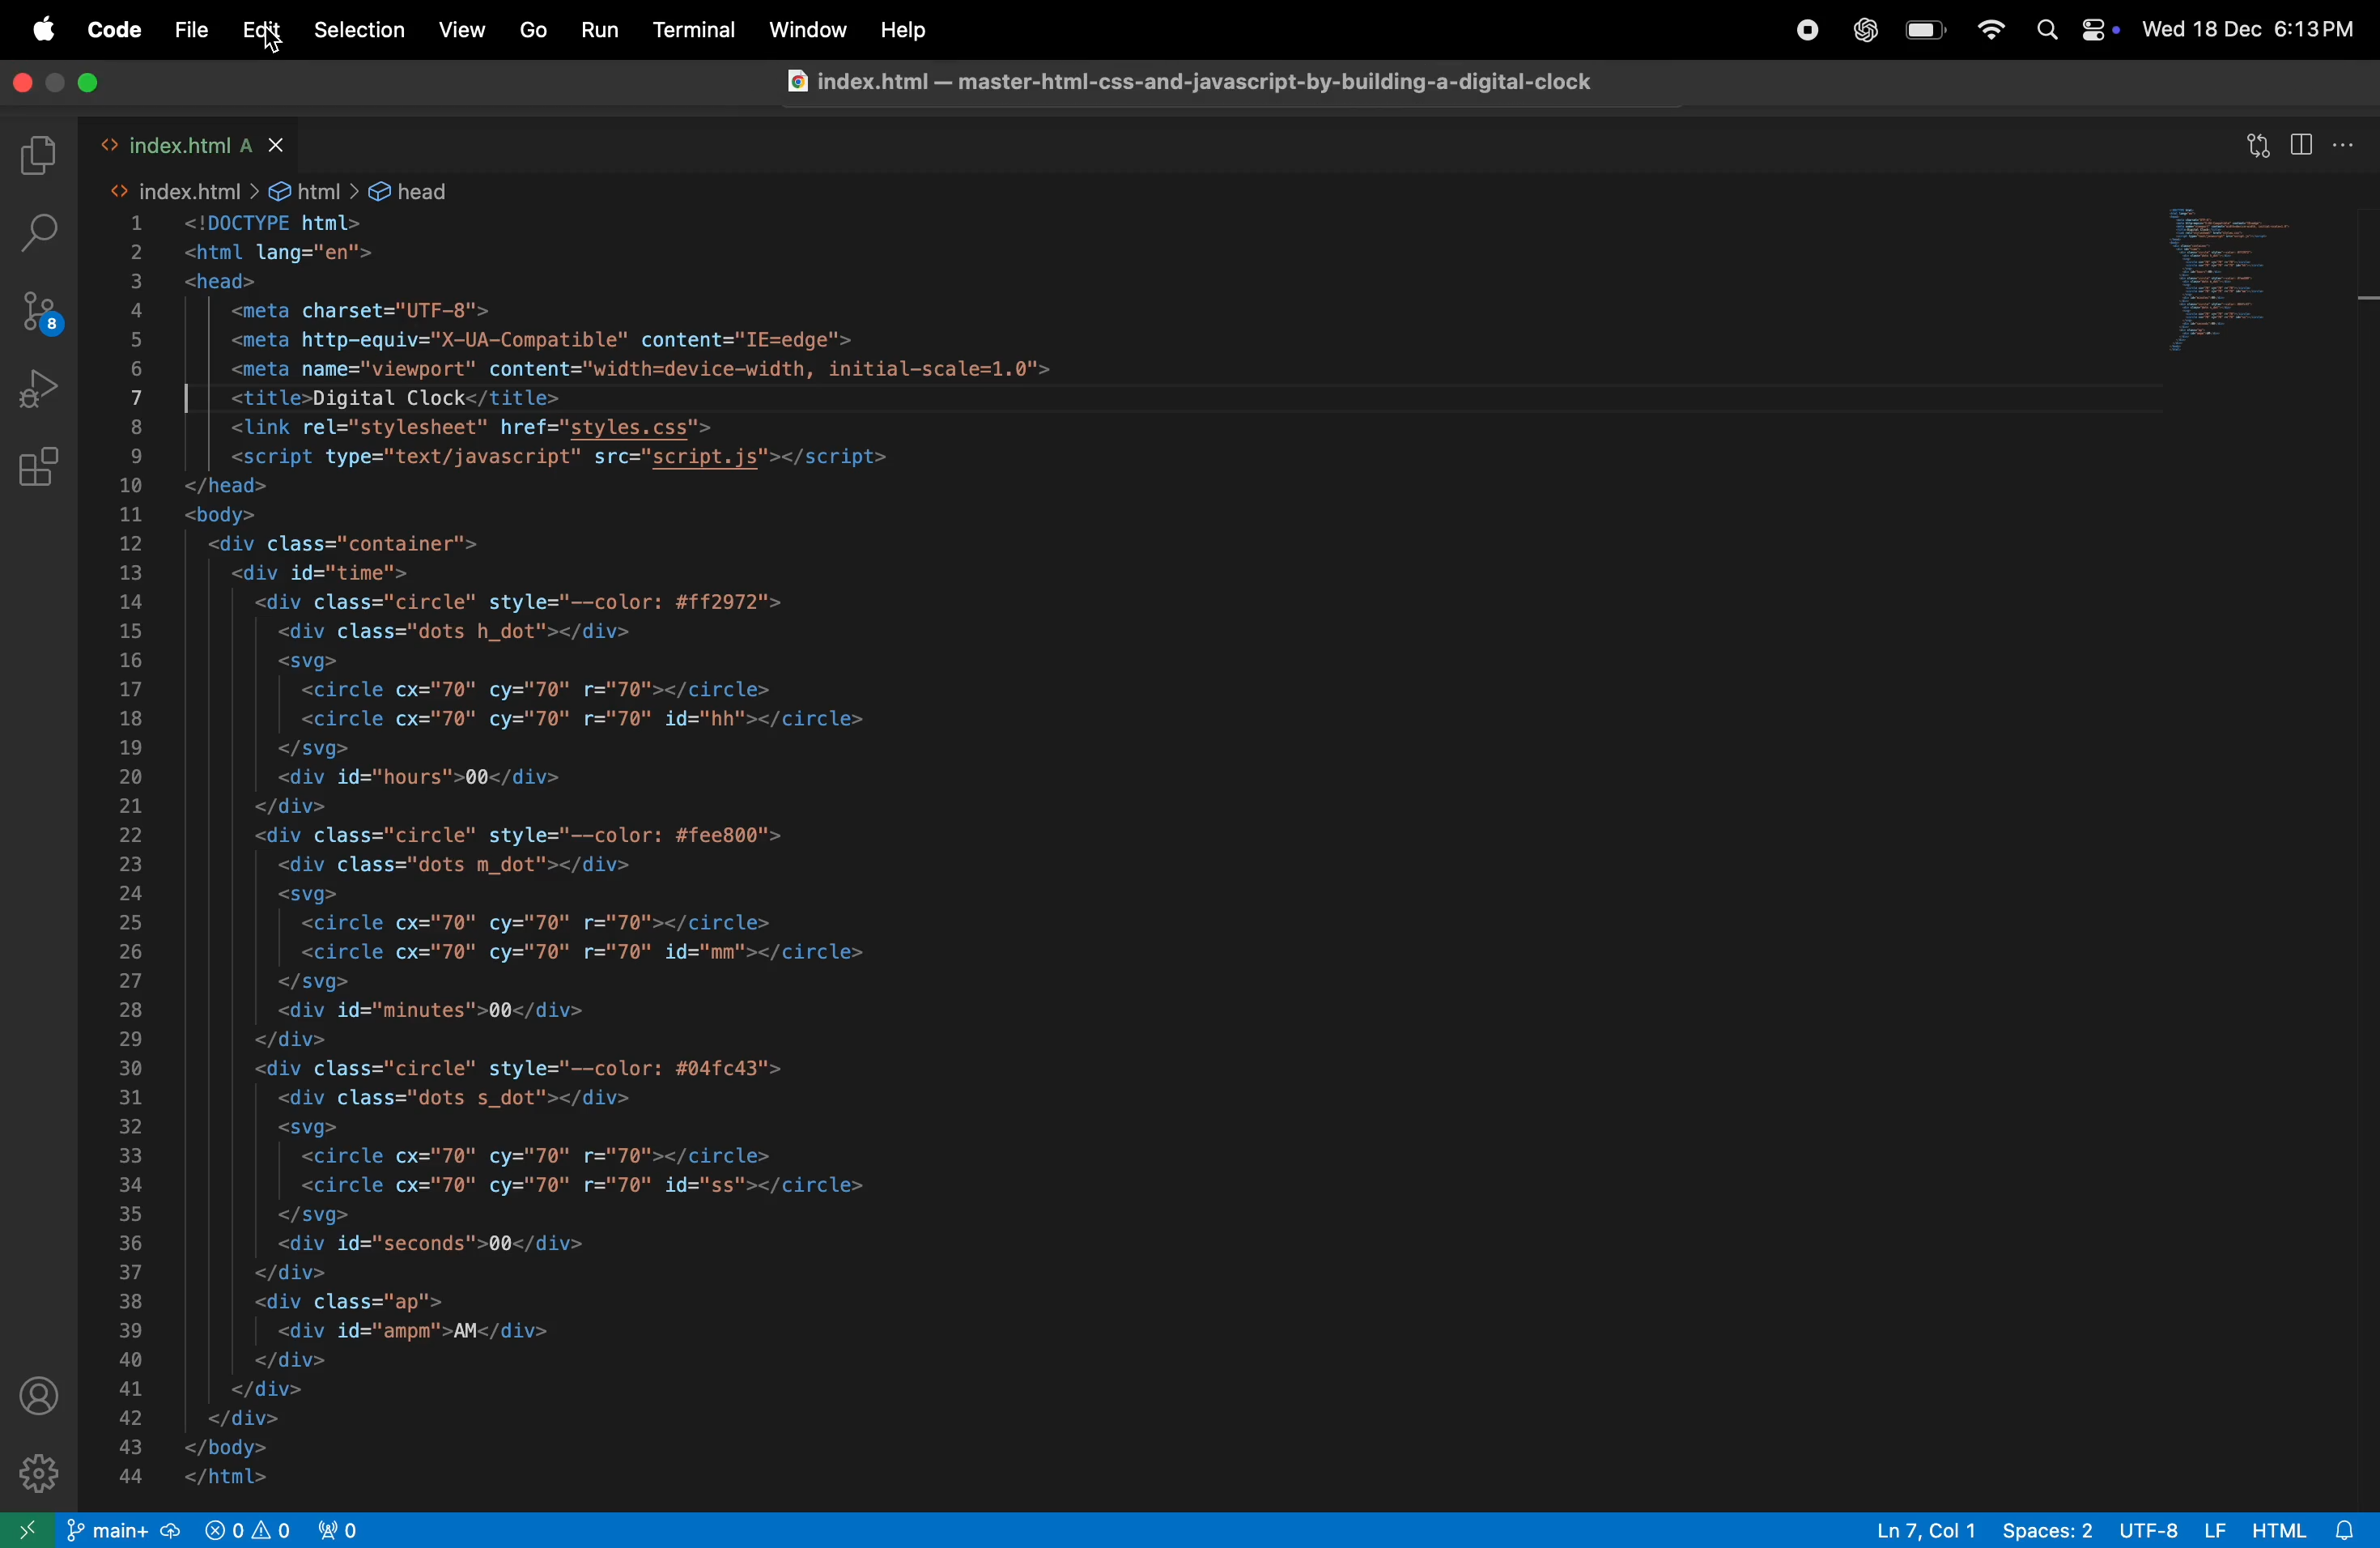 This screenshot has height=1548, width=2380. Describe the element at coordinates (121, 29) in the screenshot. I see `code` at that location.